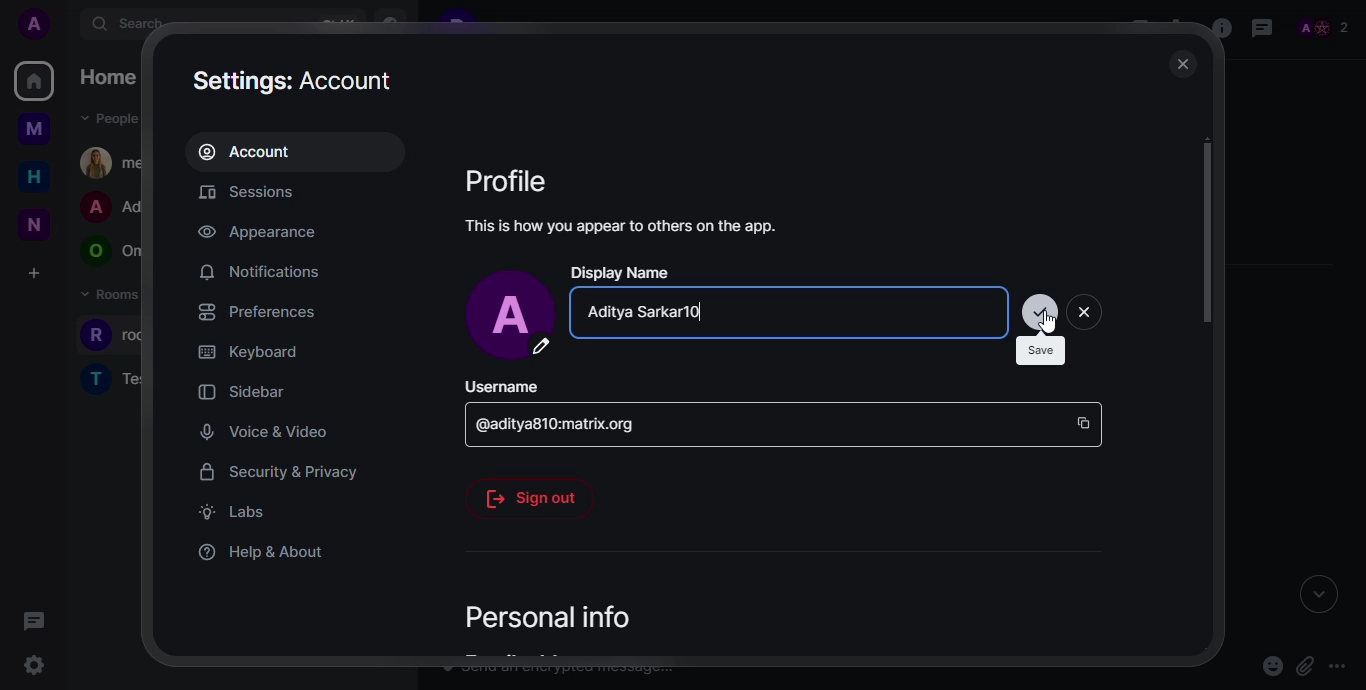  Describe the element at coordinates (1041, 312) in the screenshot. I see `click save` at that location.